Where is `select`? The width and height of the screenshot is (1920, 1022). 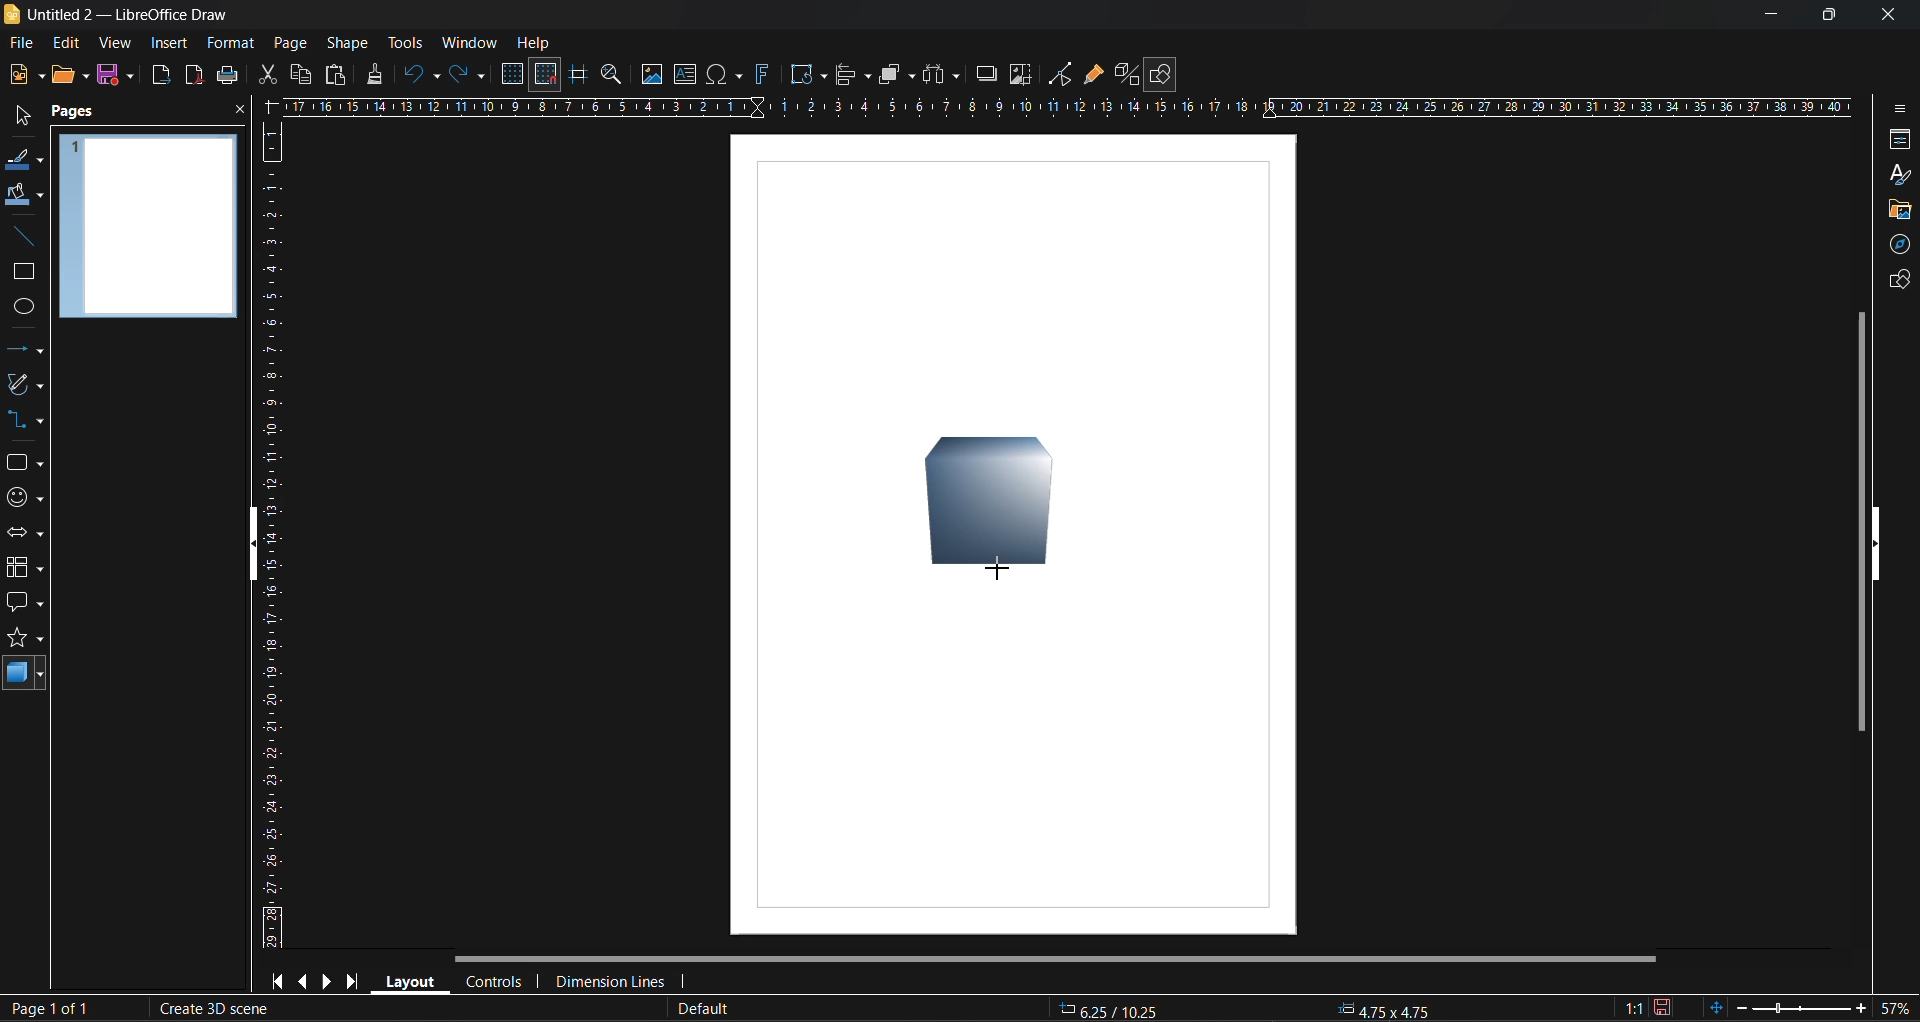 select is located at coordinates (18, 119).